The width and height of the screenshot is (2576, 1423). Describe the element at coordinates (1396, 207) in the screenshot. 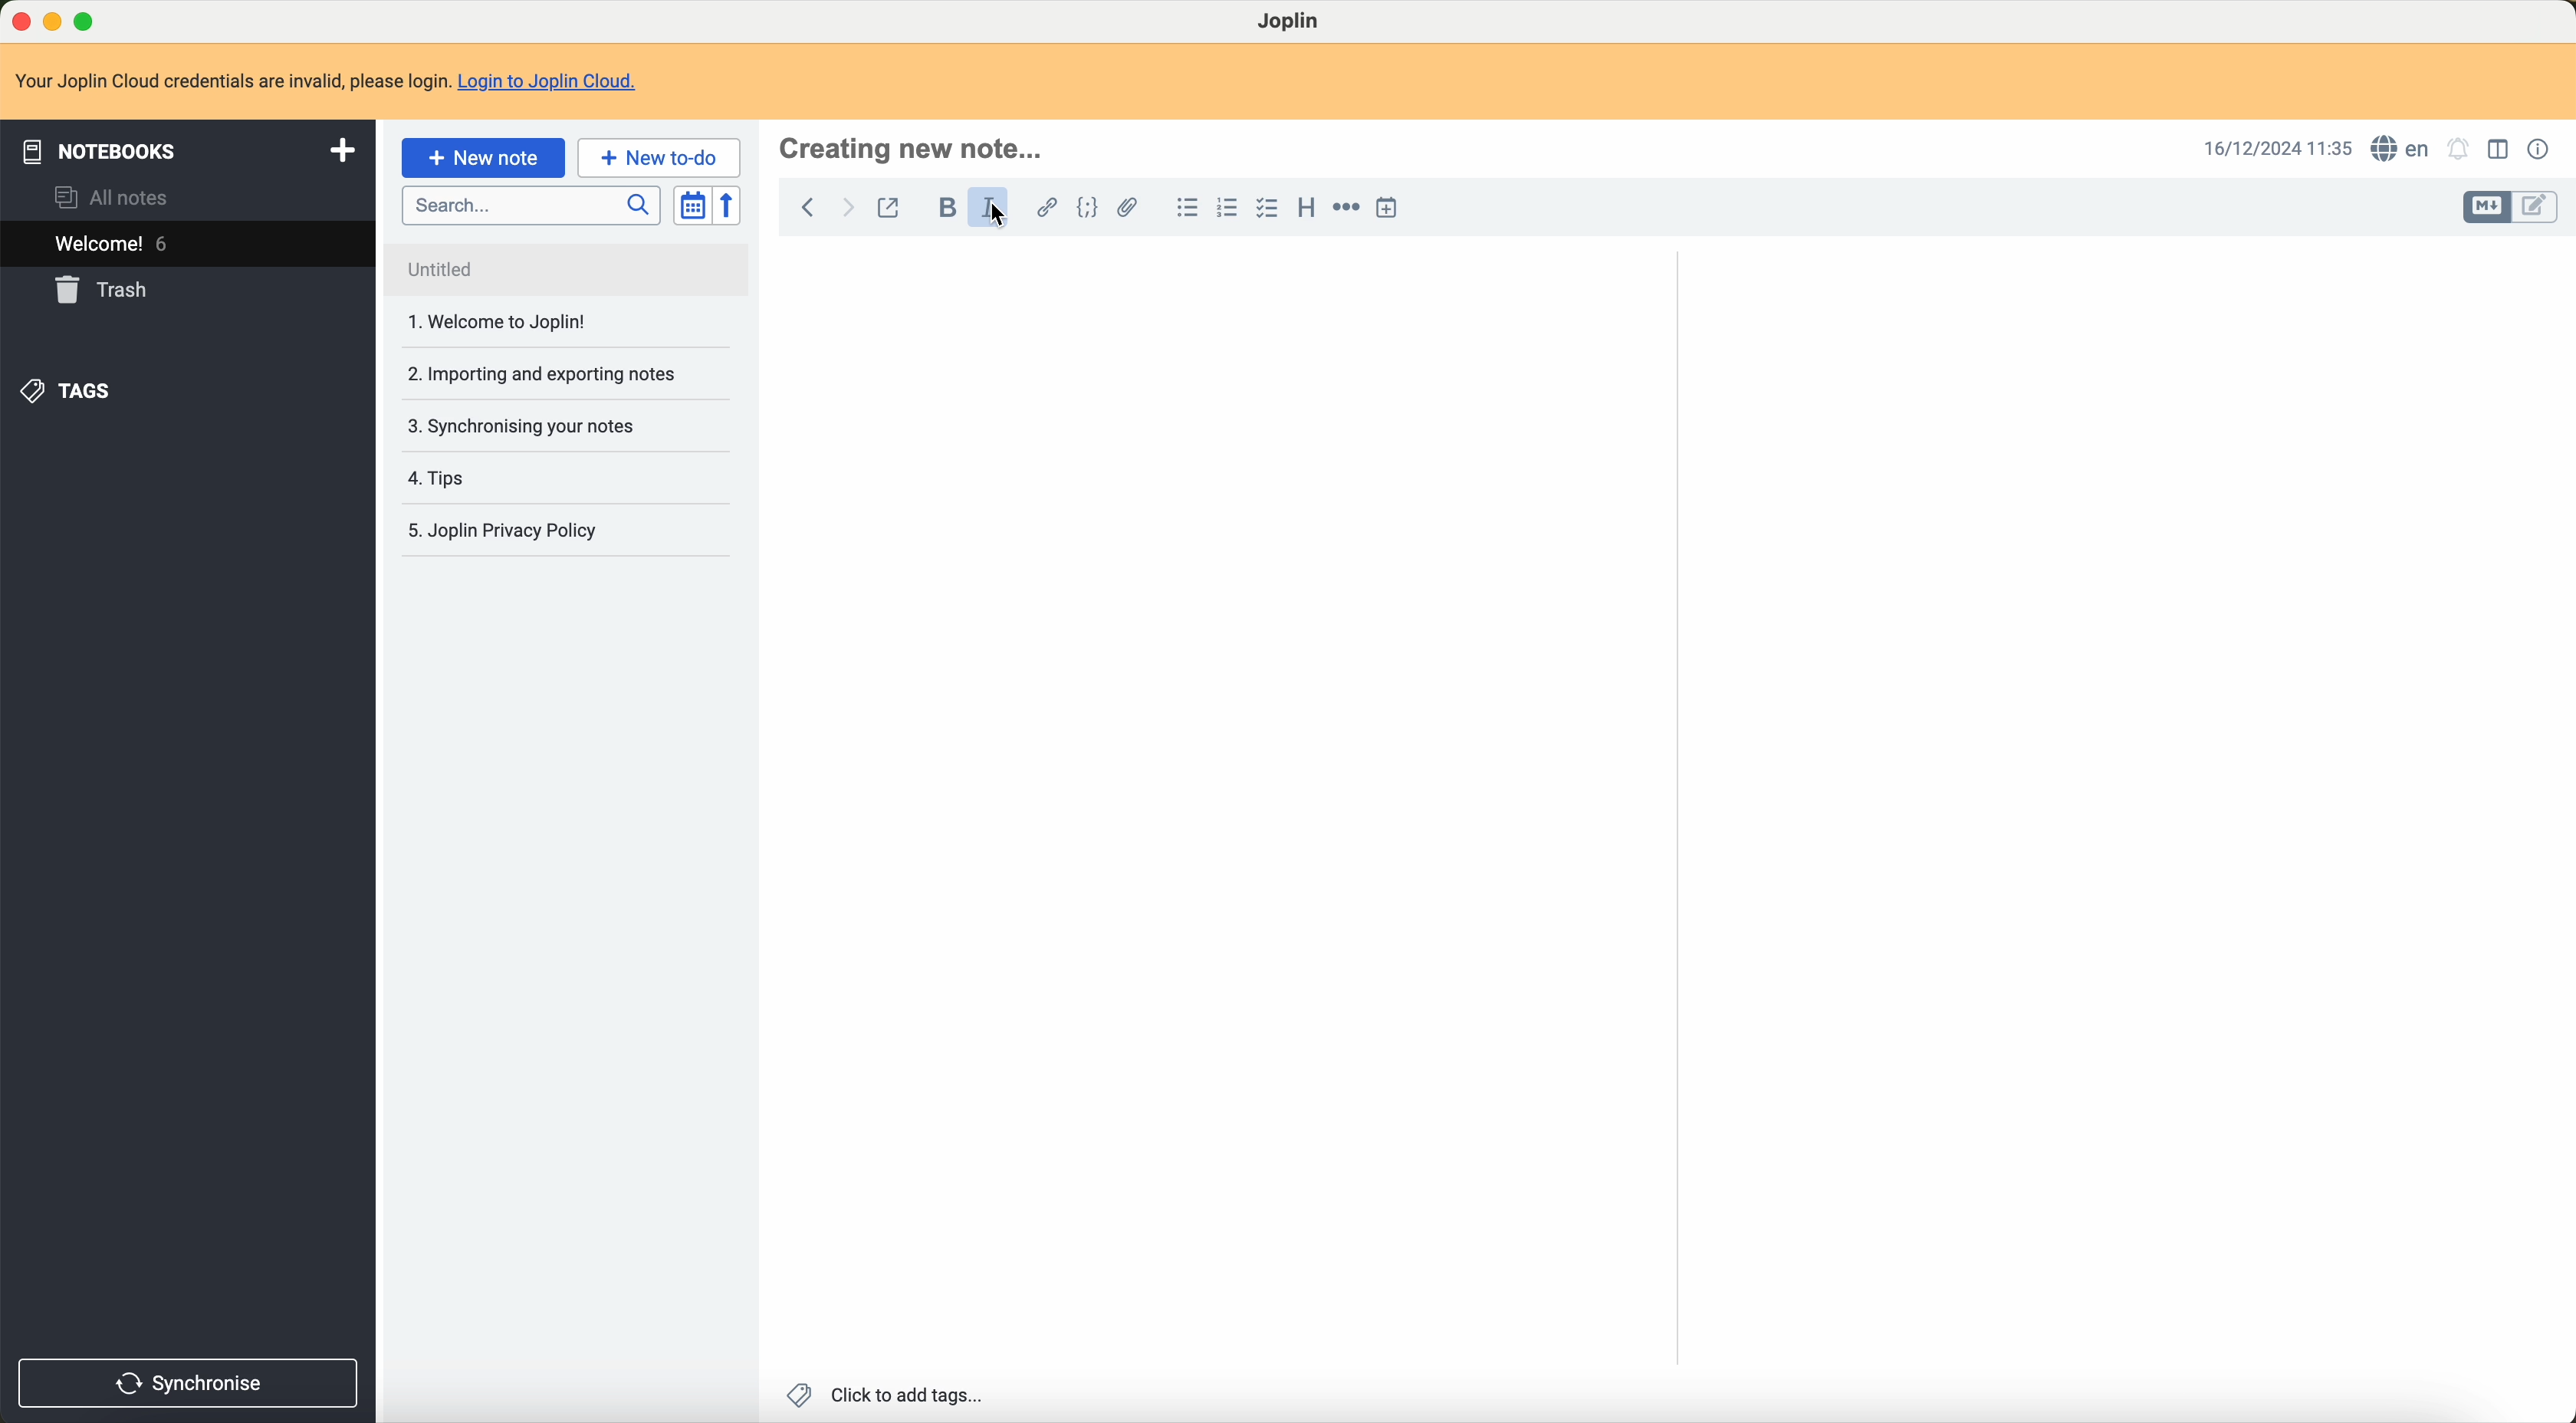

I see `insert time` at that location.